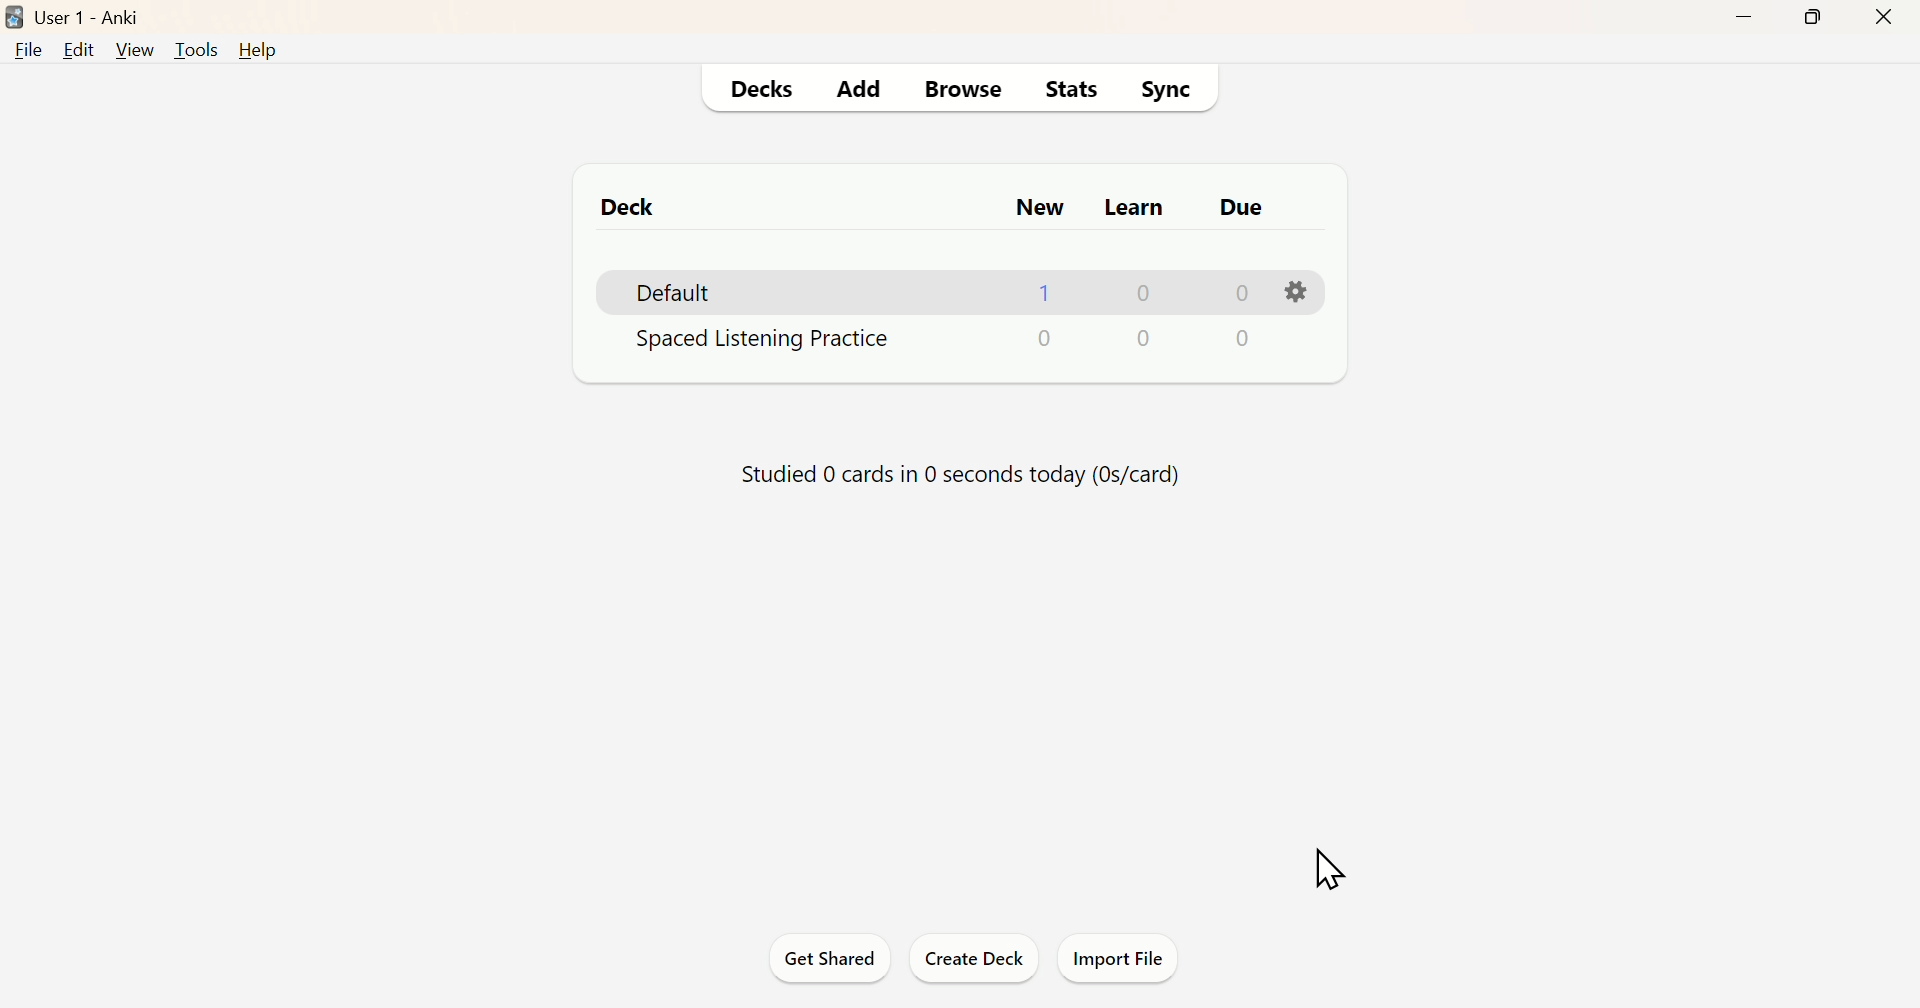 The height and width of the screenshot is (1008, 1920). Describe the element at coordinates (1884, 17) in the screenshot. I see `Close` at that location.